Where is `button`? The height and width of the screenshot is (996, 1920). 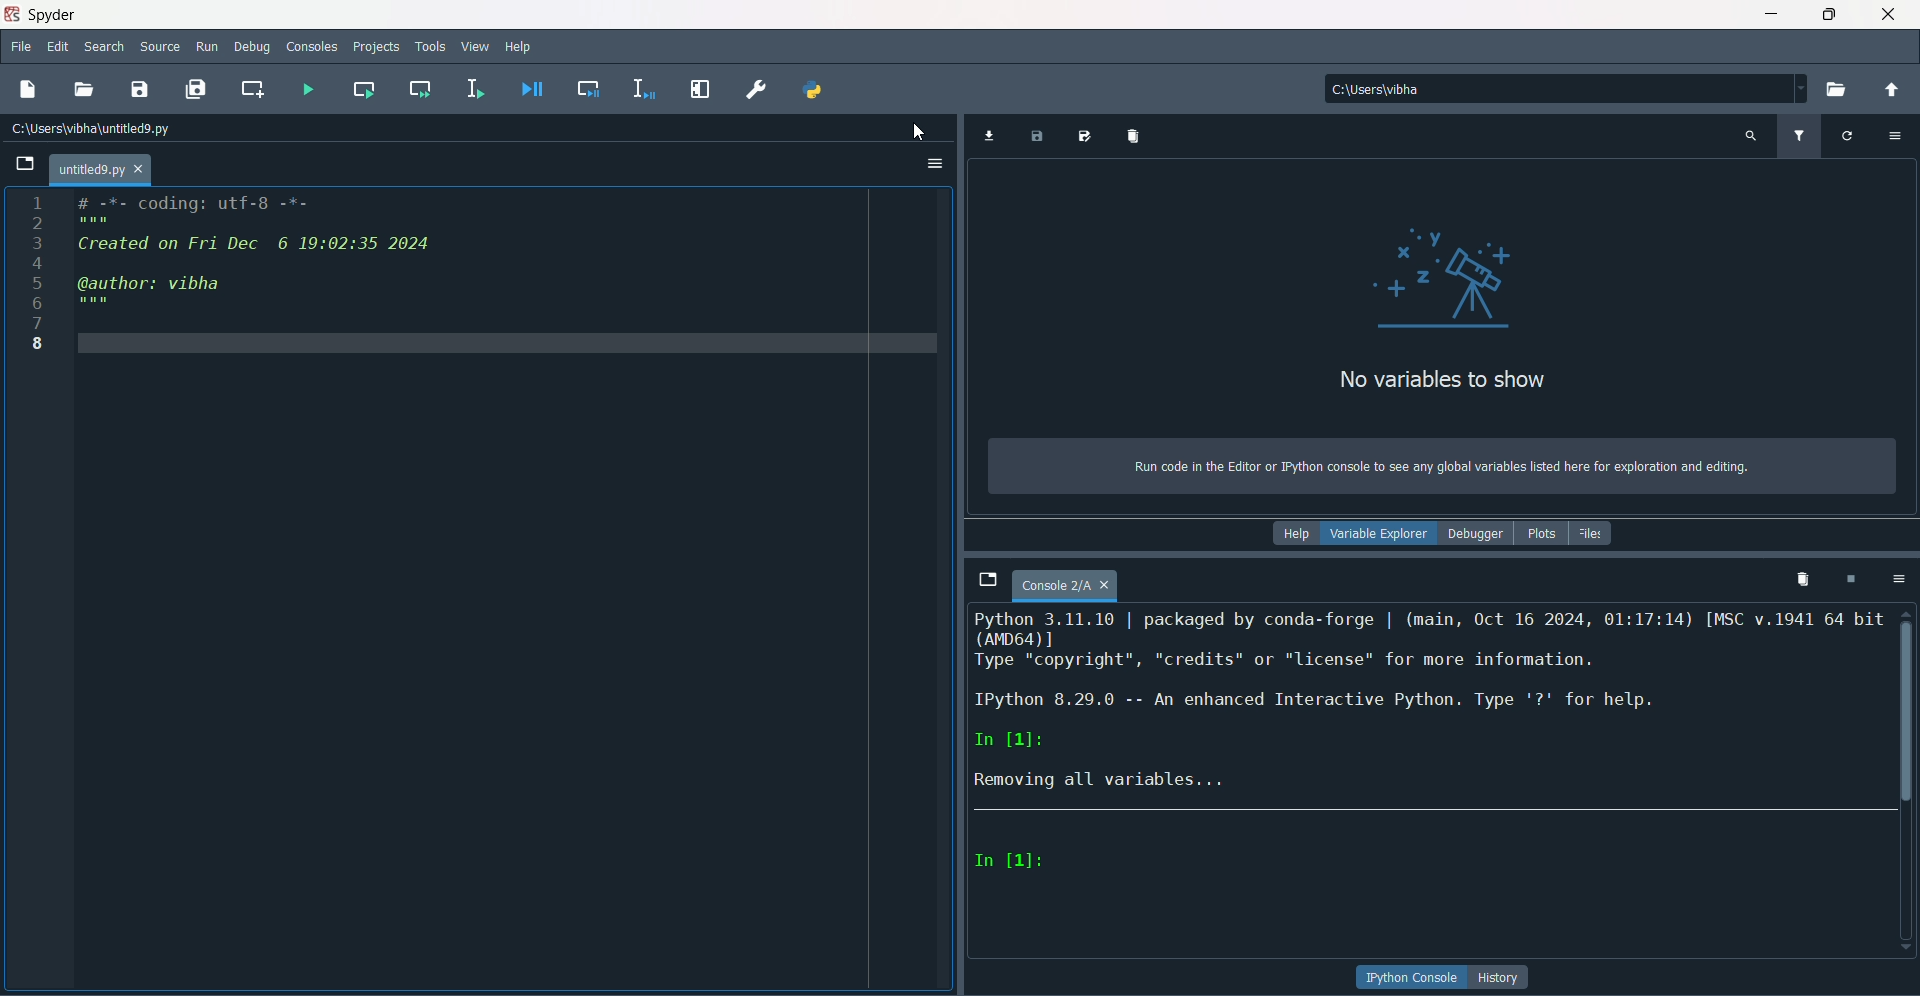
button is located at coordinates (1412, 978).